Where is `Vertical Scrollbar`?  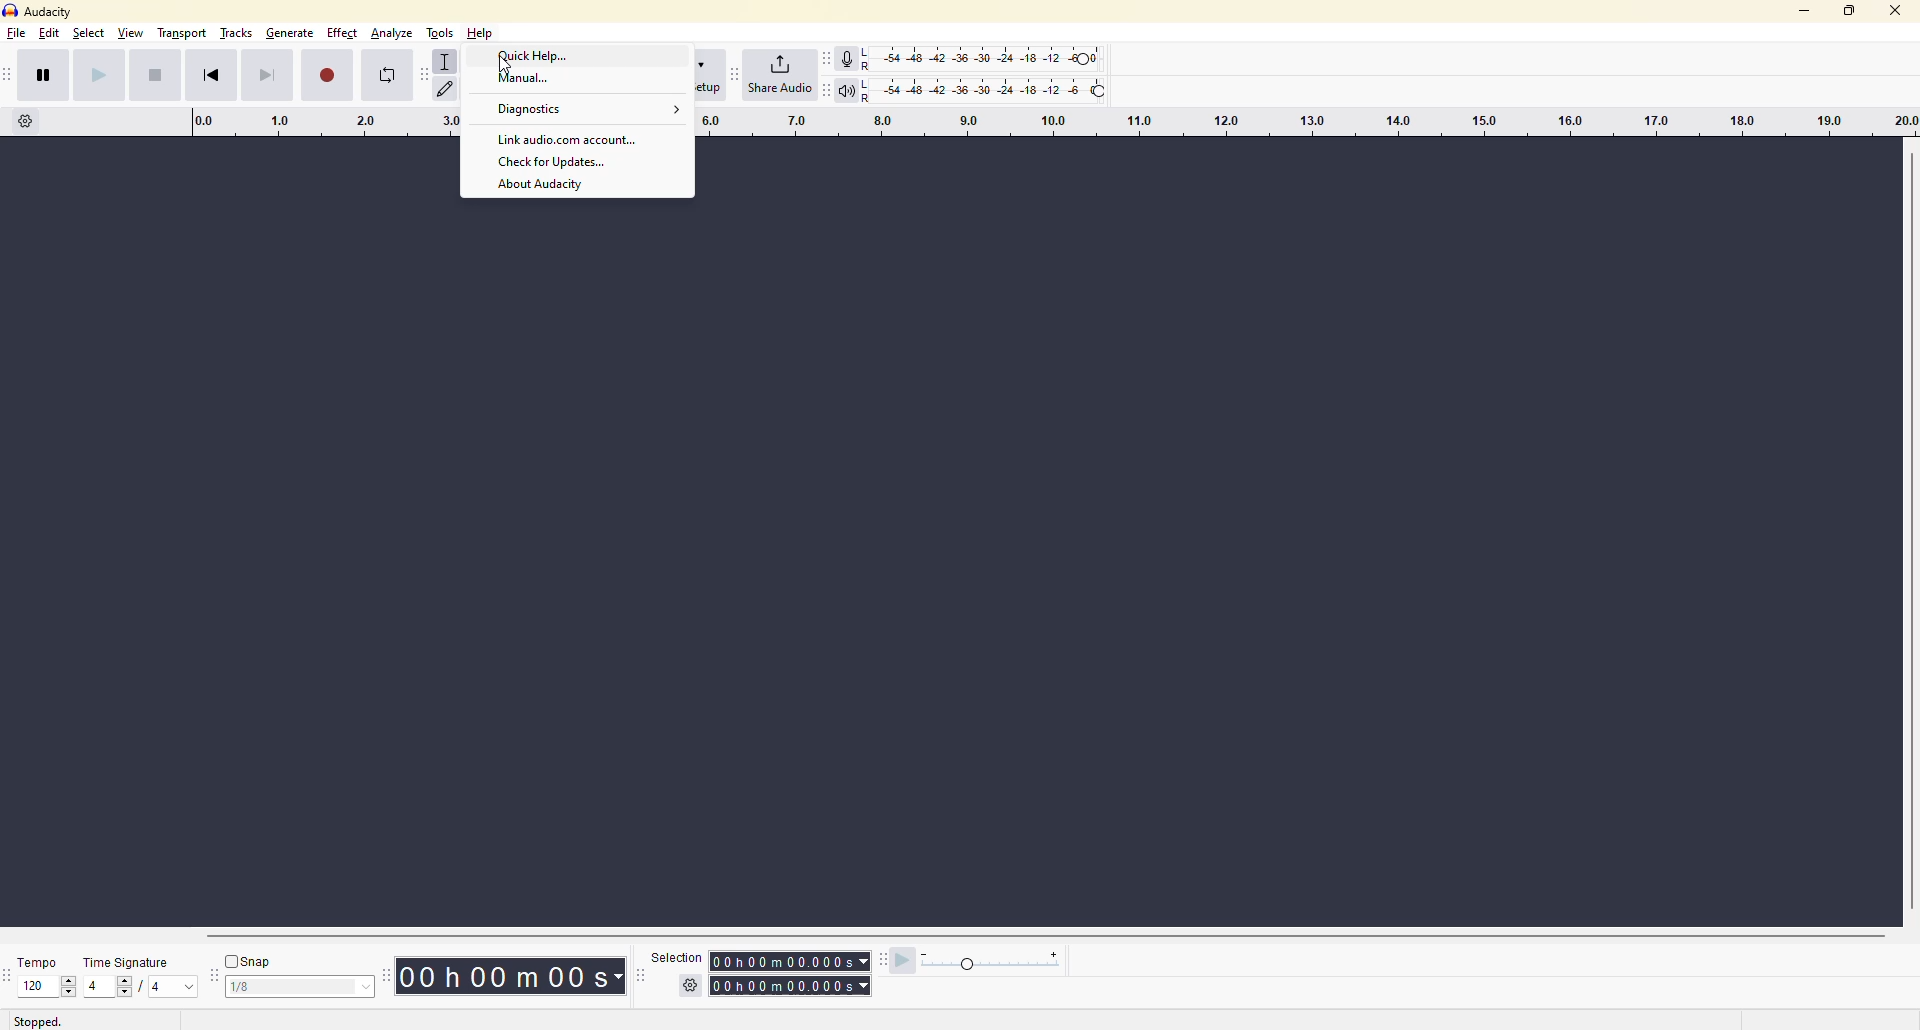 Vertical Scrollbar is located at coordinates (1908, 535).